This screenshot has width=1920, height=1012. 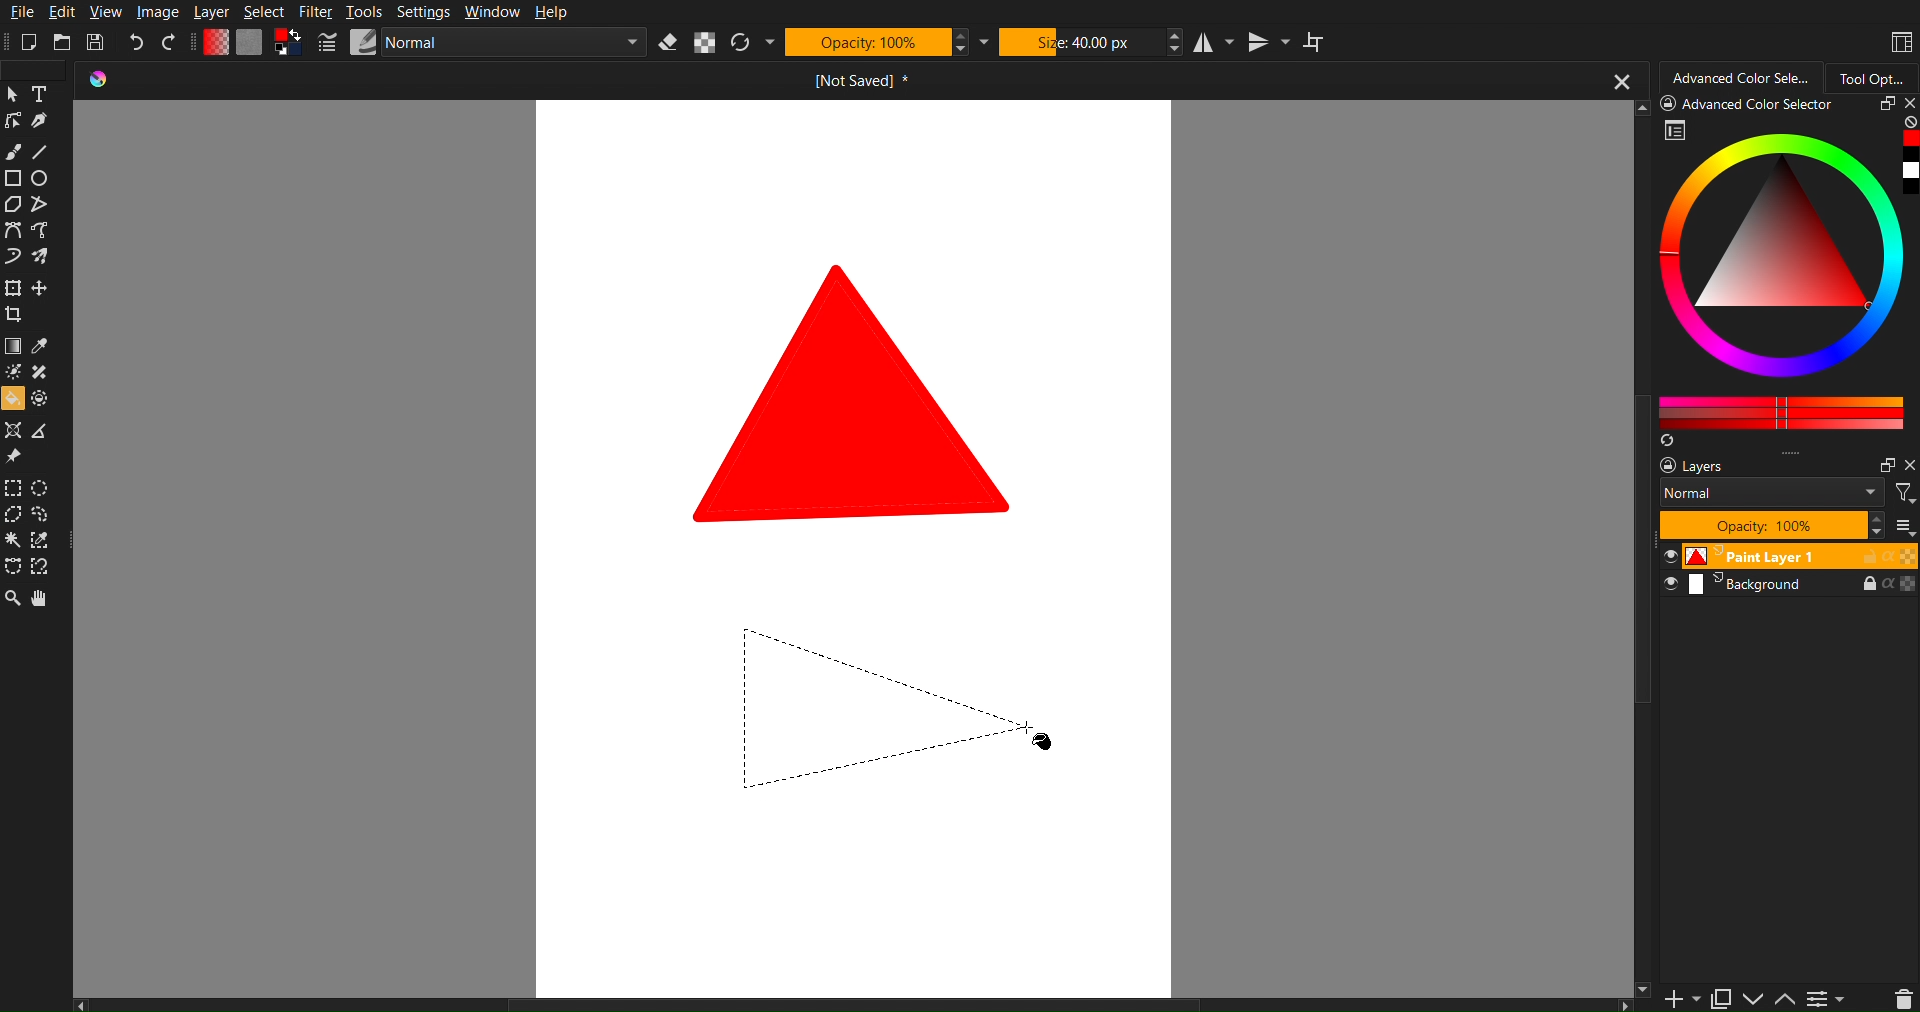 I want to click on wind, so click(x=12, y=543).